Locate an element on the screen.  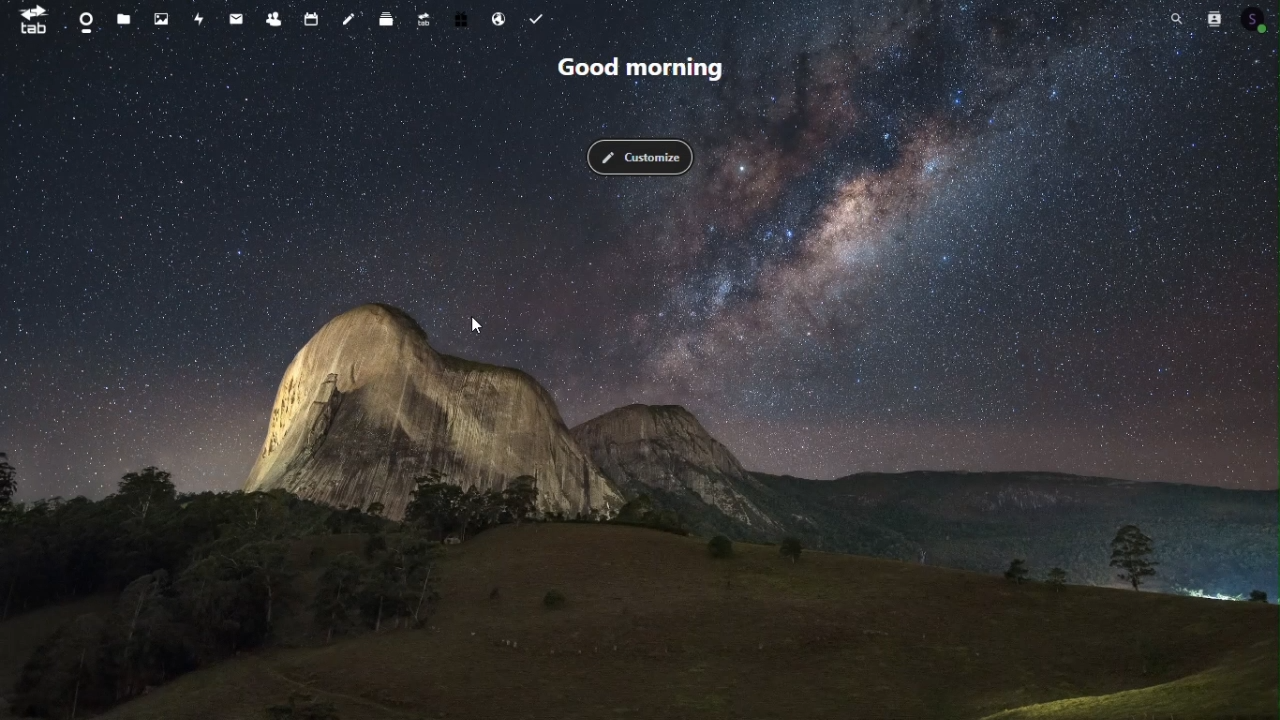
Dashboard is located at coordinates (78, 17).